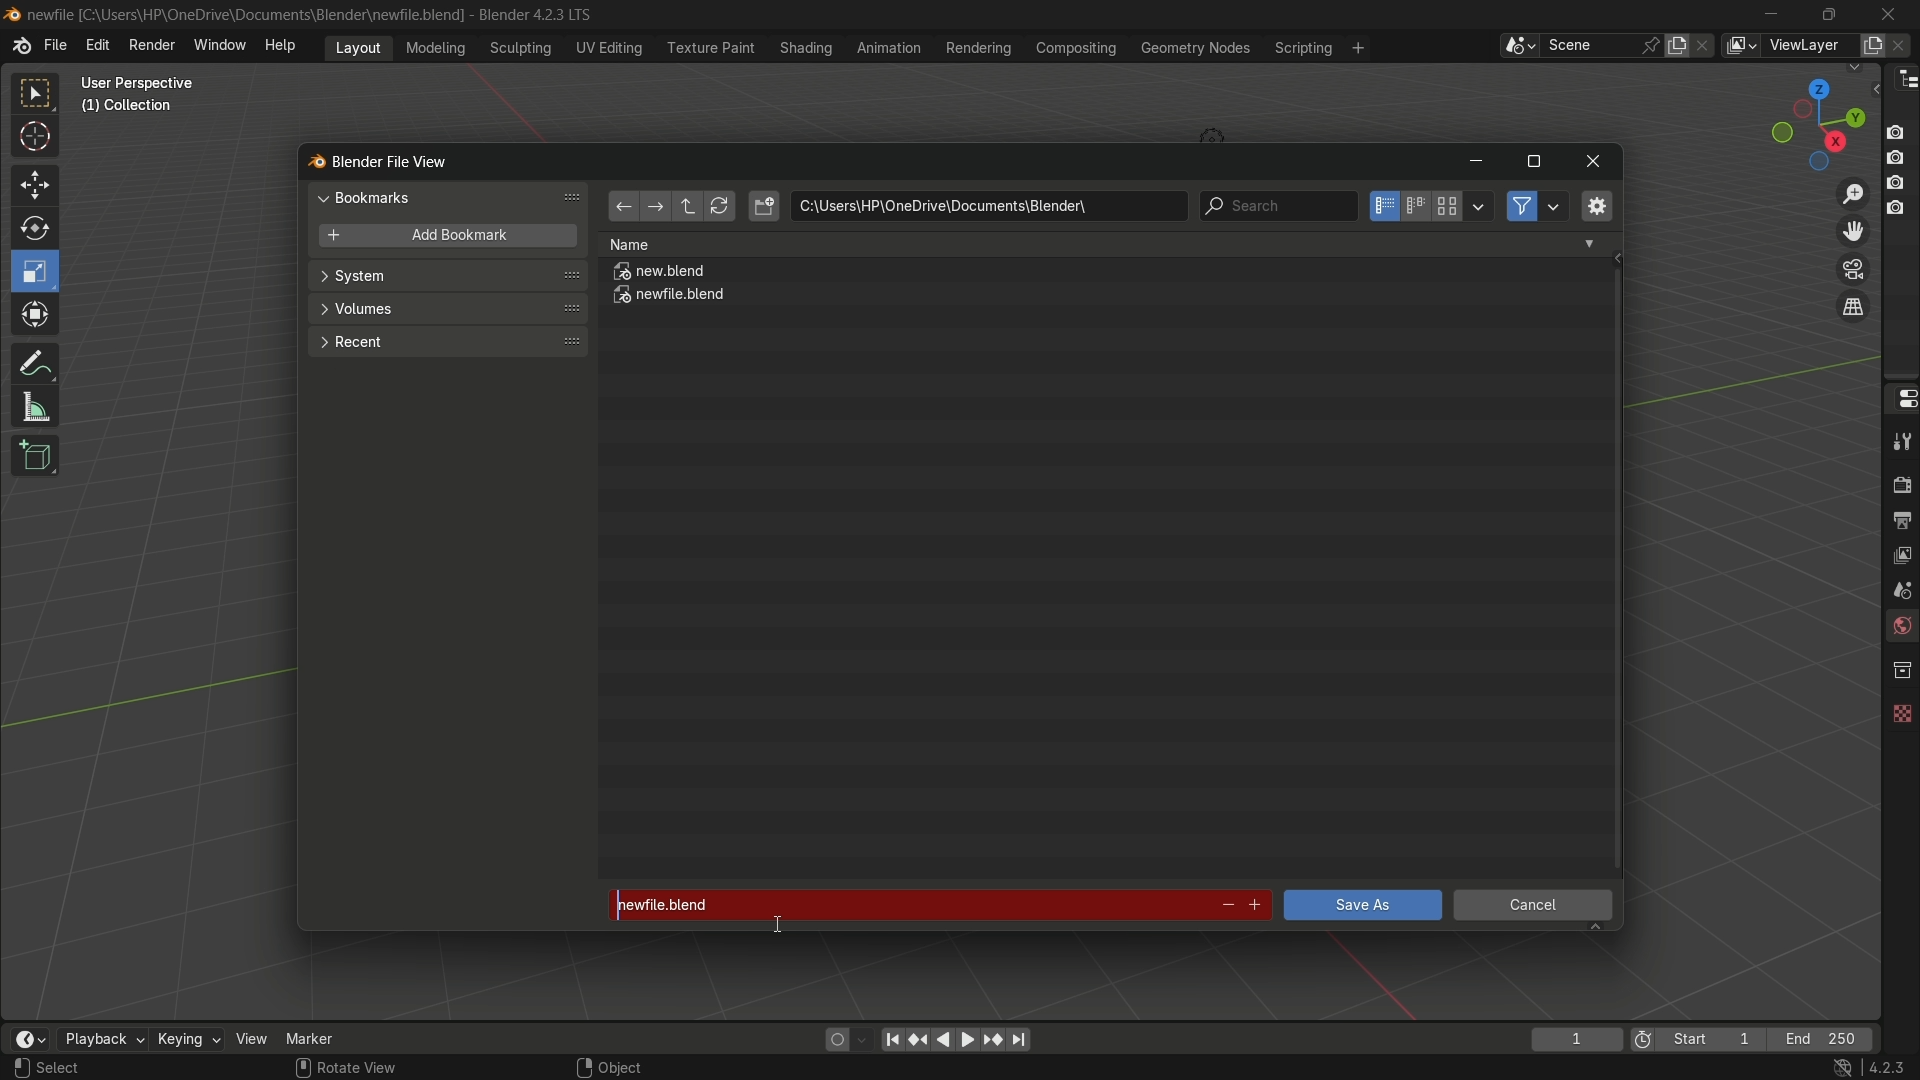  I want to click on geometry nodes menu, so click(1194, 48).